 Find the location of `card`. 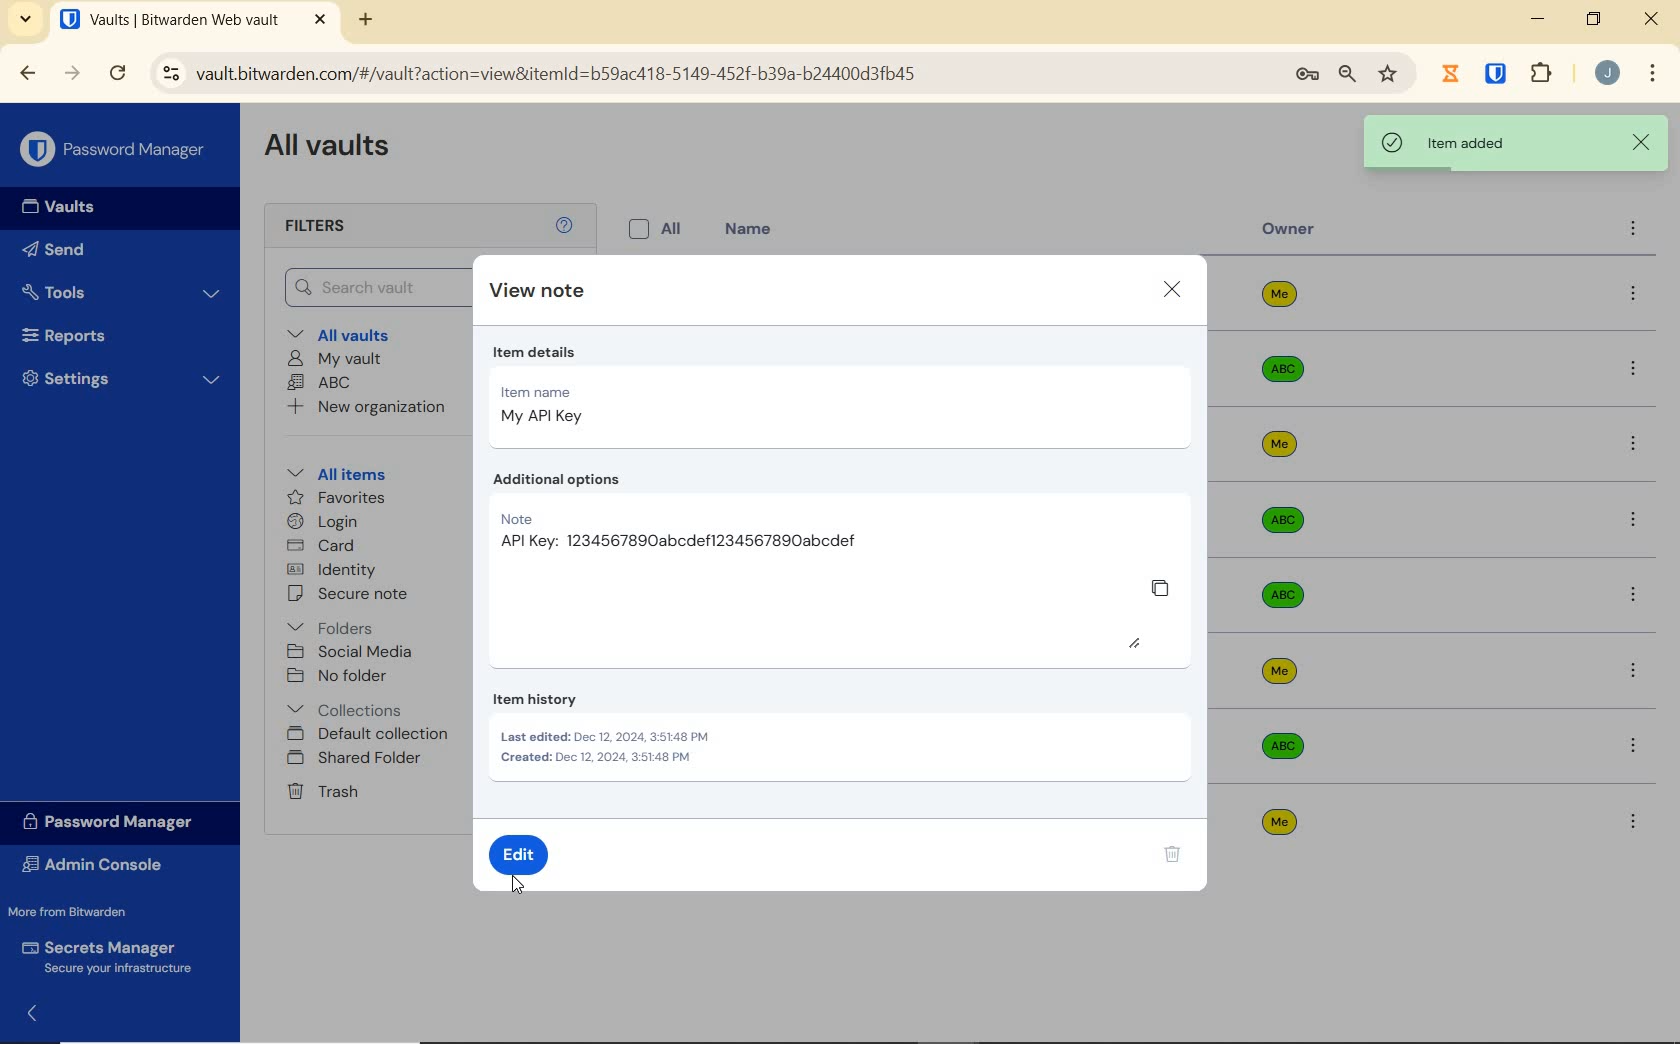

card is located at coordinates (324, 546).